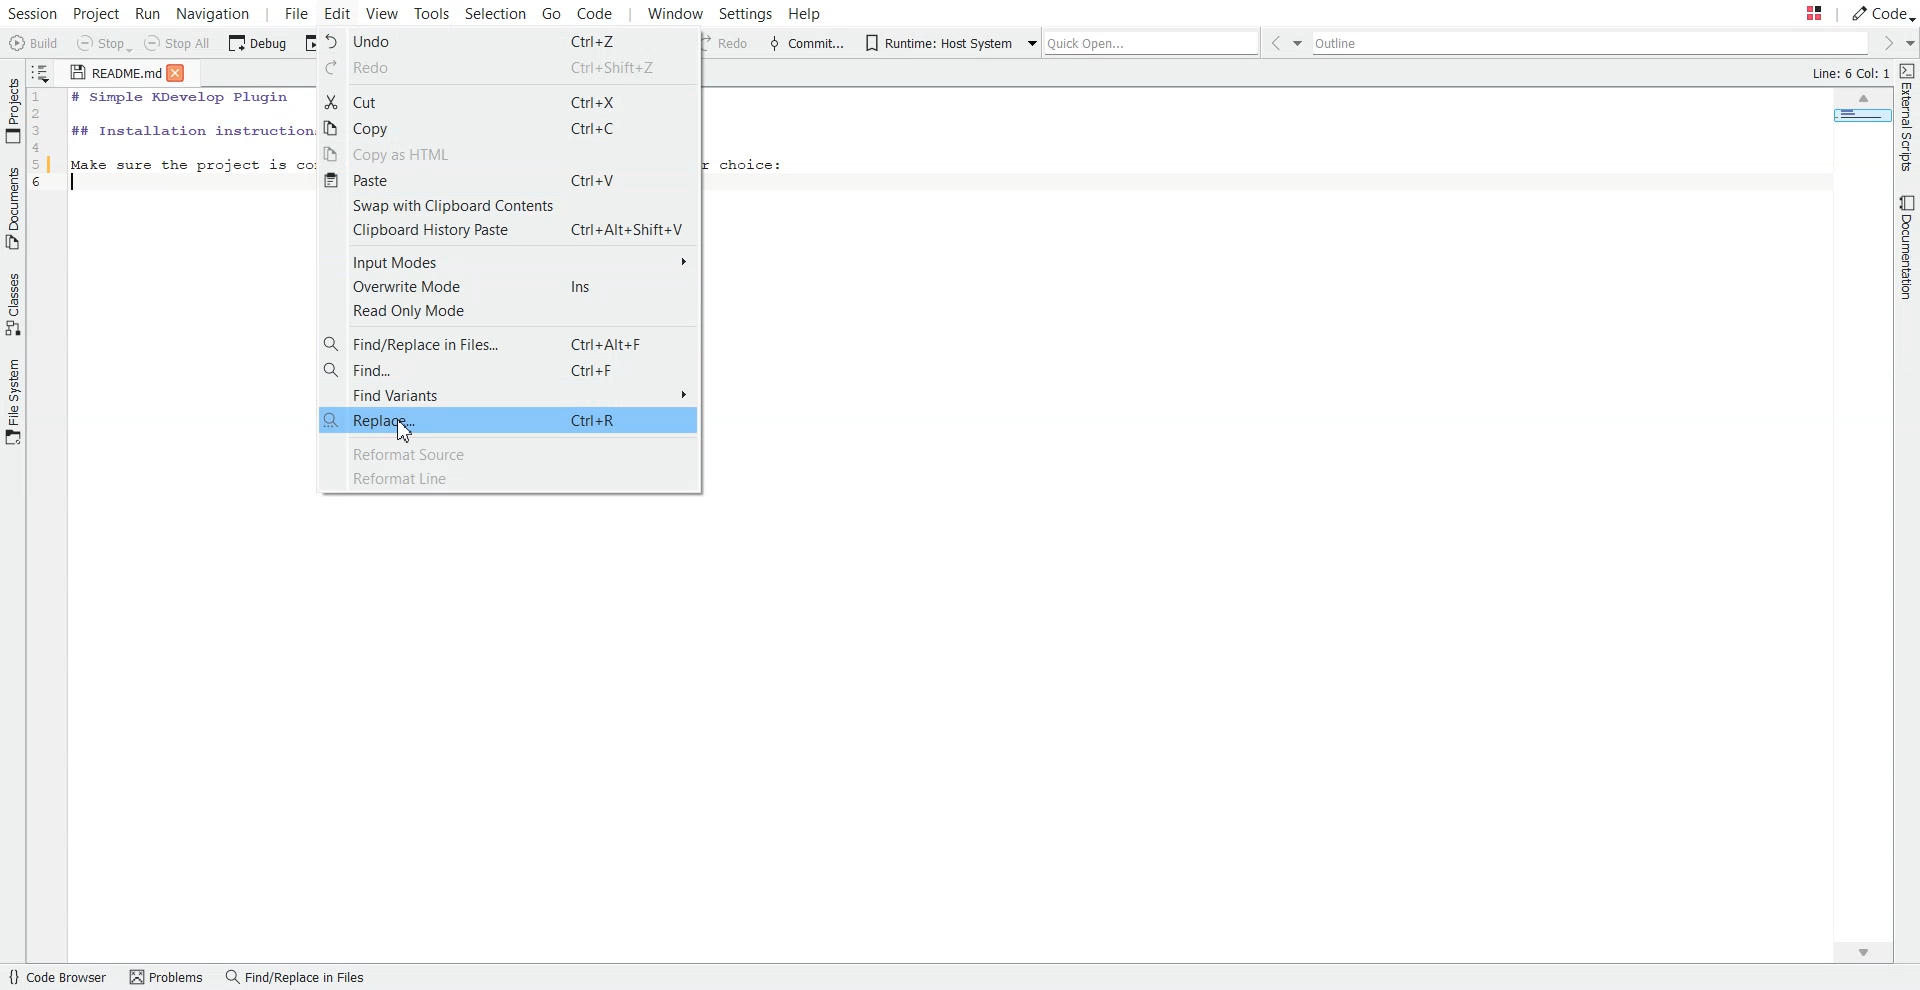 The height and width of the screenshot is (990, 1920). I want to click on Redo, so click(723, 44).